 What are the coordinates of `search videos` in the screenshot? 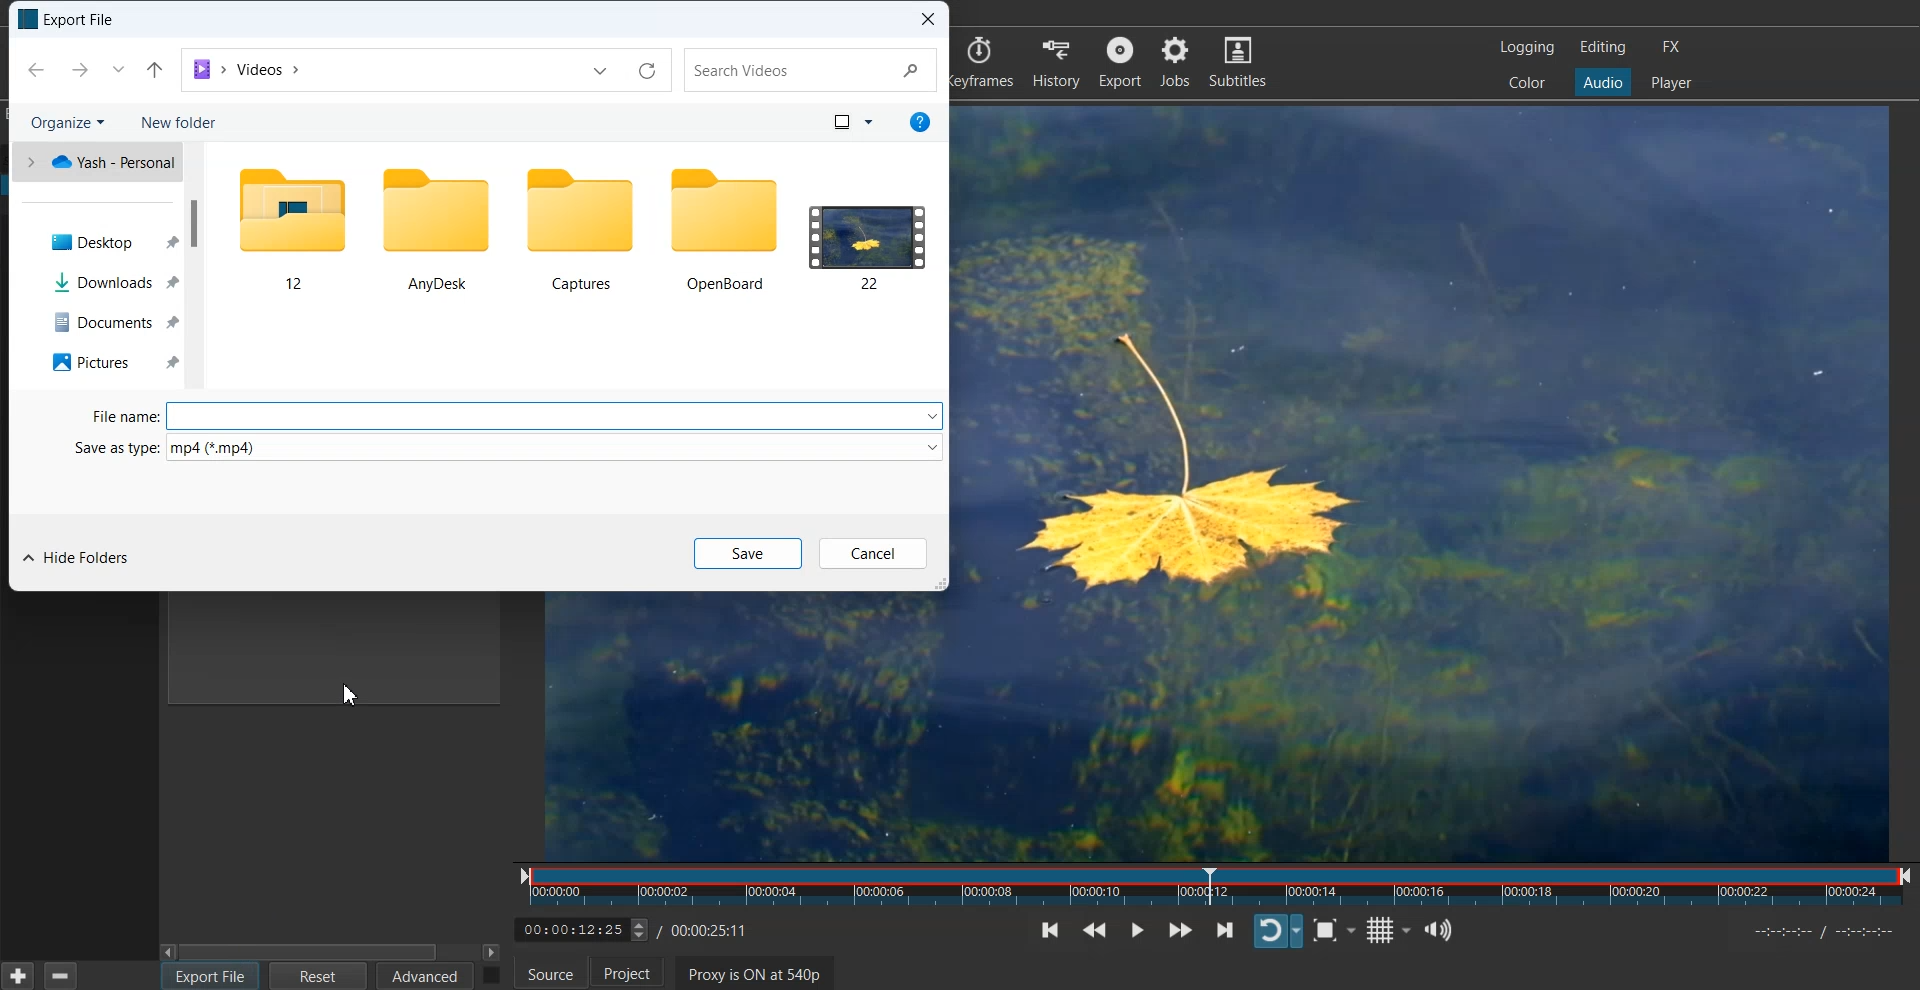 It's located at (810, 70).